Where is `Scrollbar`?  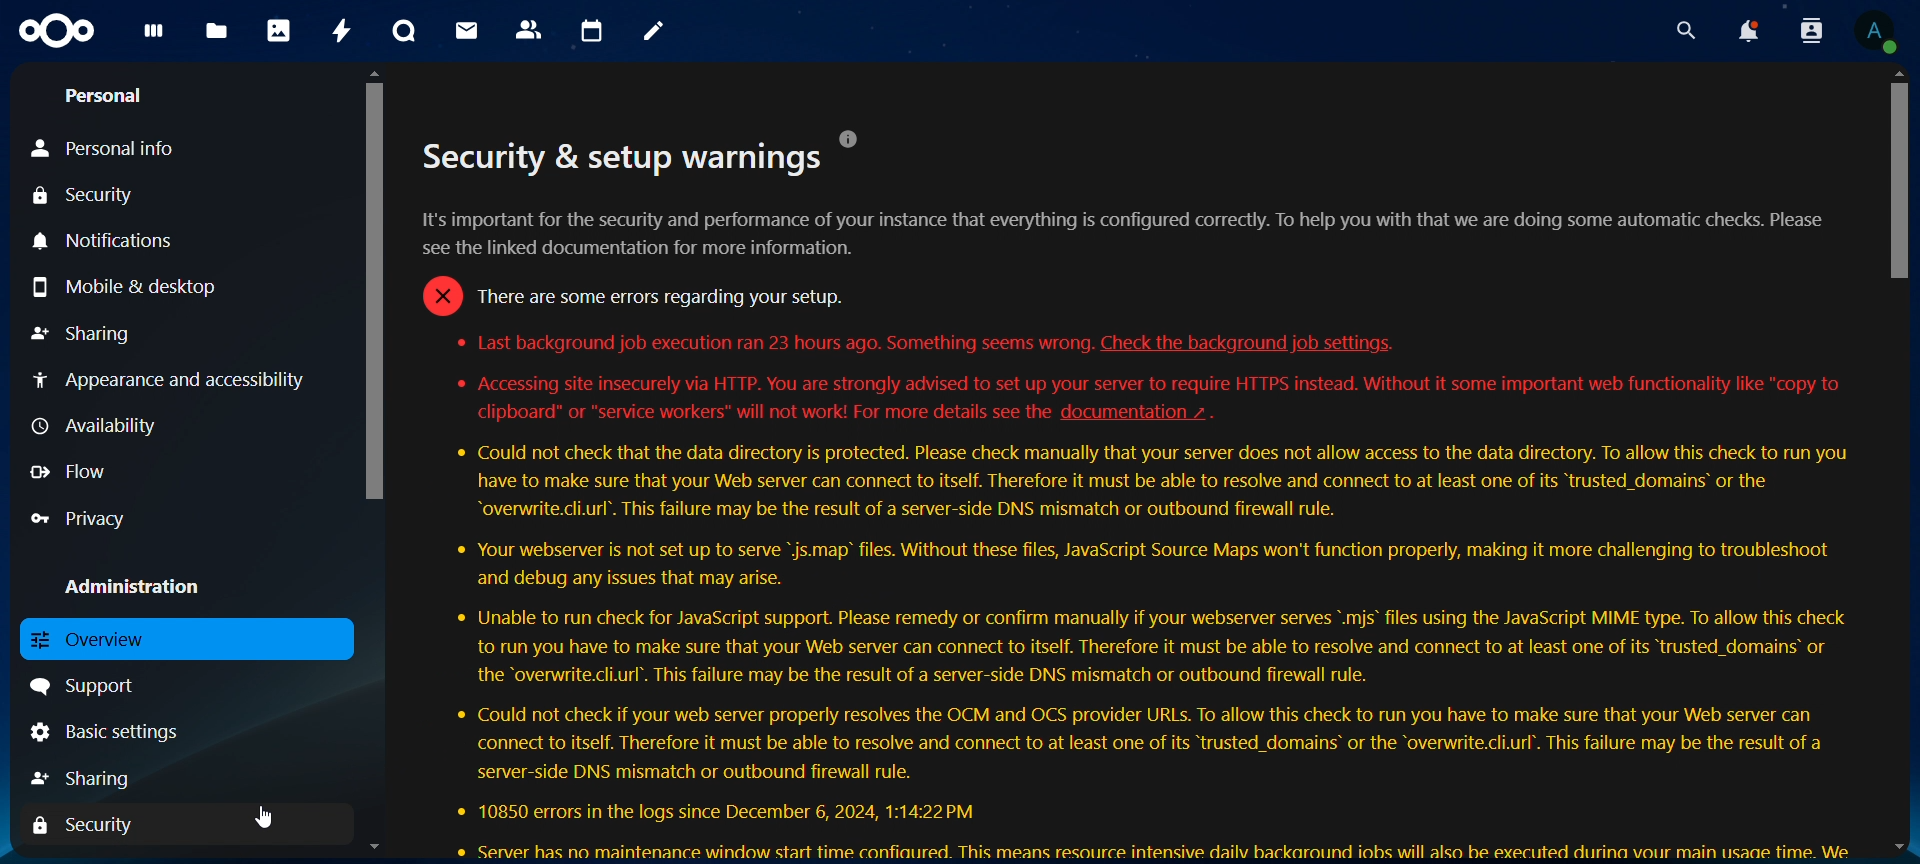 Scrollbar is located at coordinates (1896, 462).